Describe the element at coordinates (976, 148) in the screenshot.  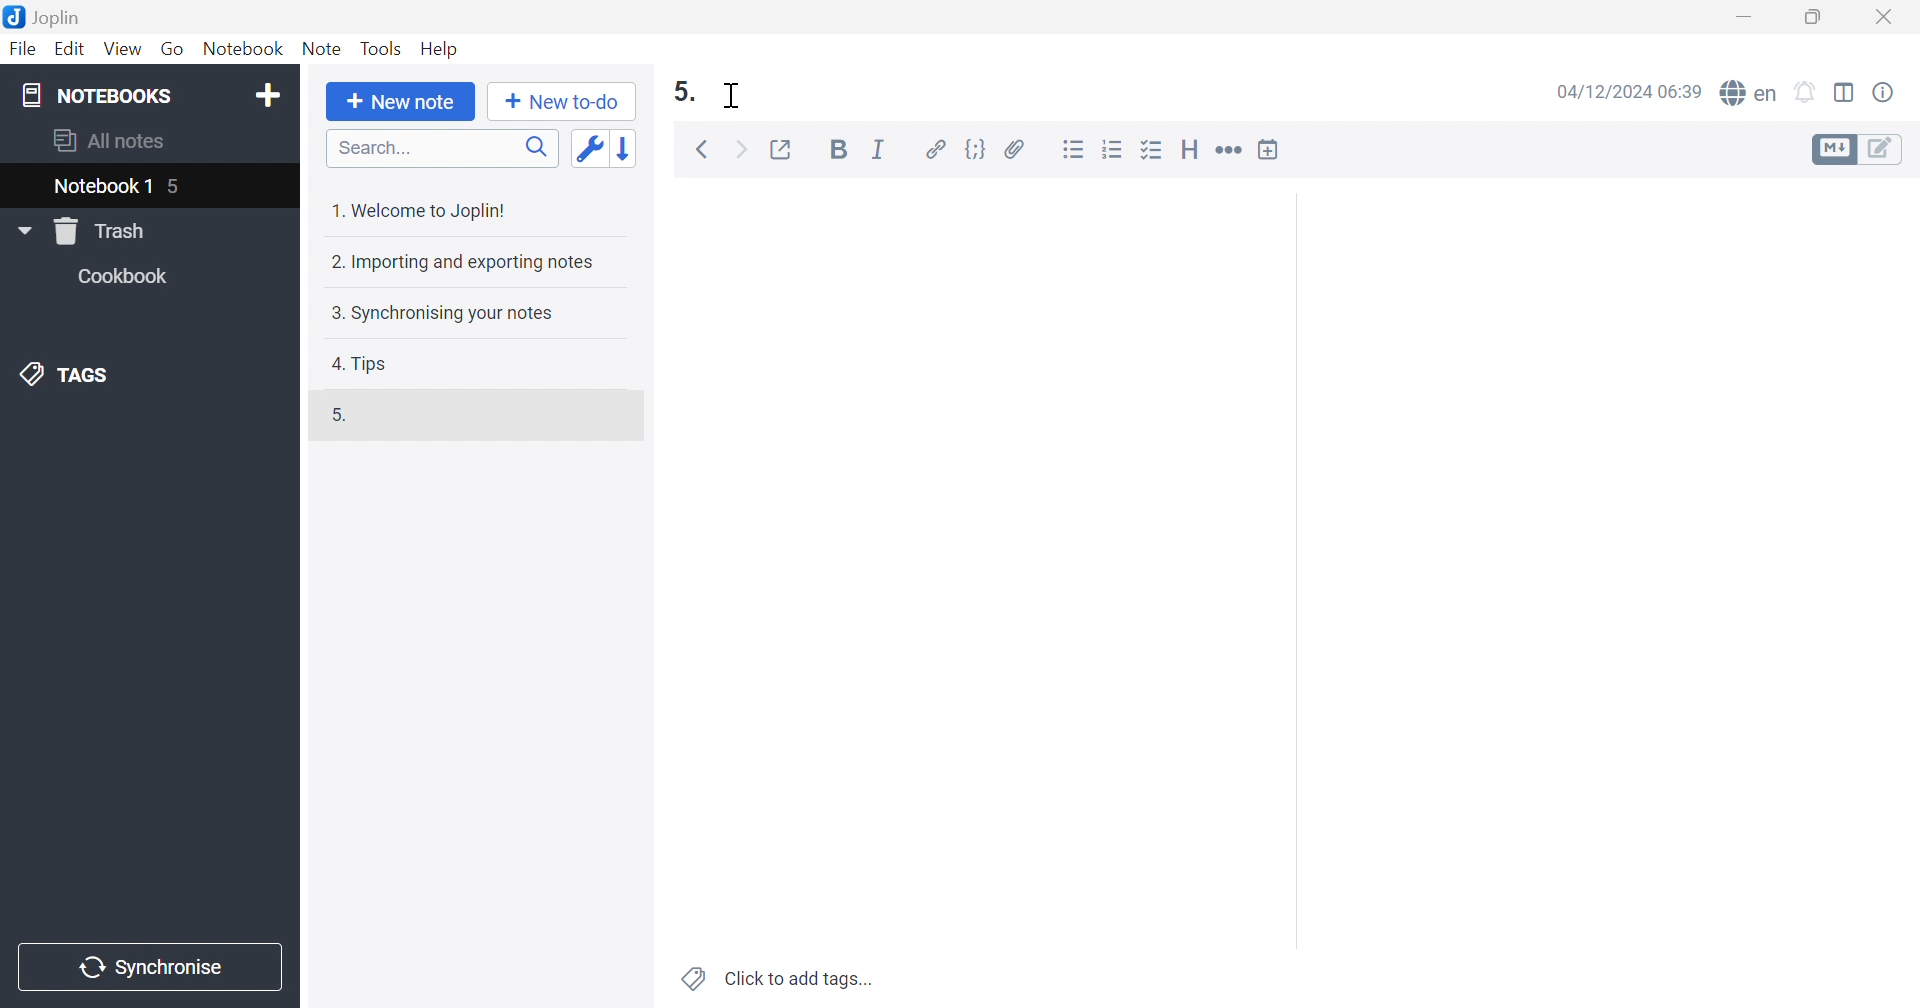
I see `Code` at that location.